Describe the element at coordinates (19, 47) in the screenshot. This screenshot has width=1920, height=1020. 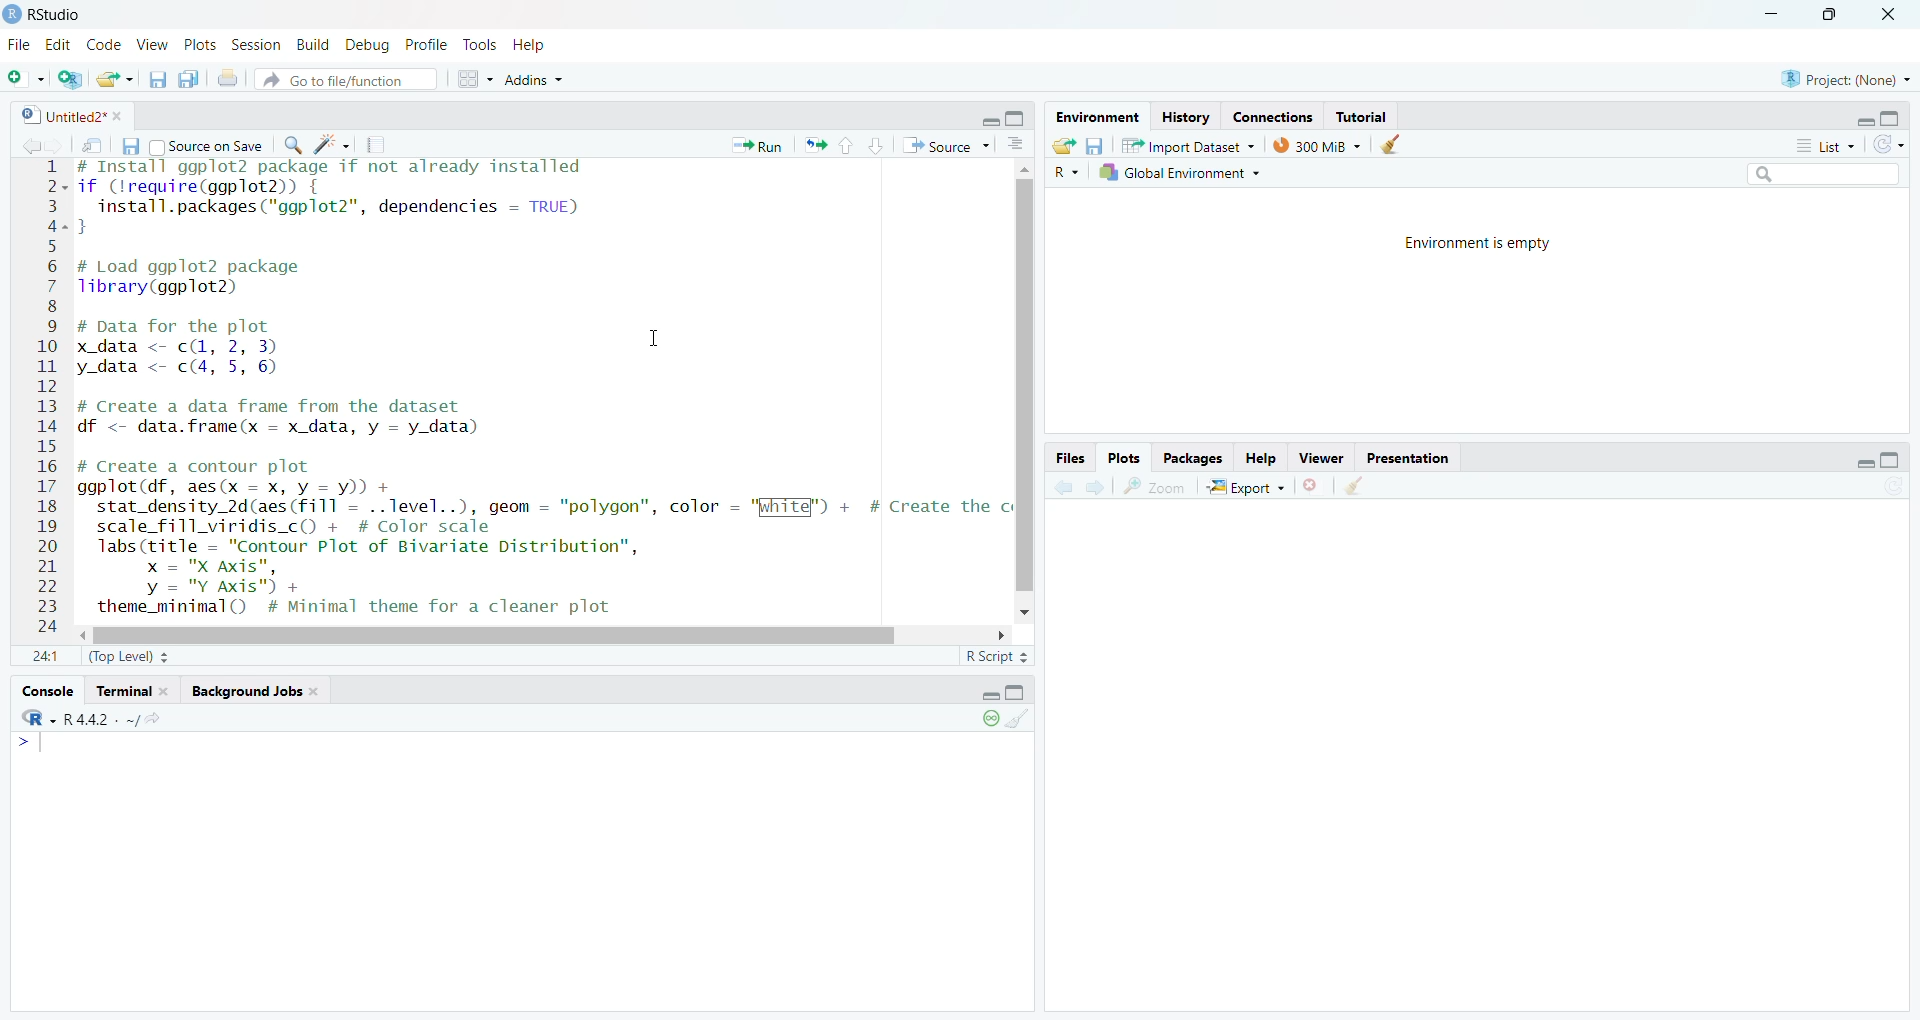
I see `File` at that location.